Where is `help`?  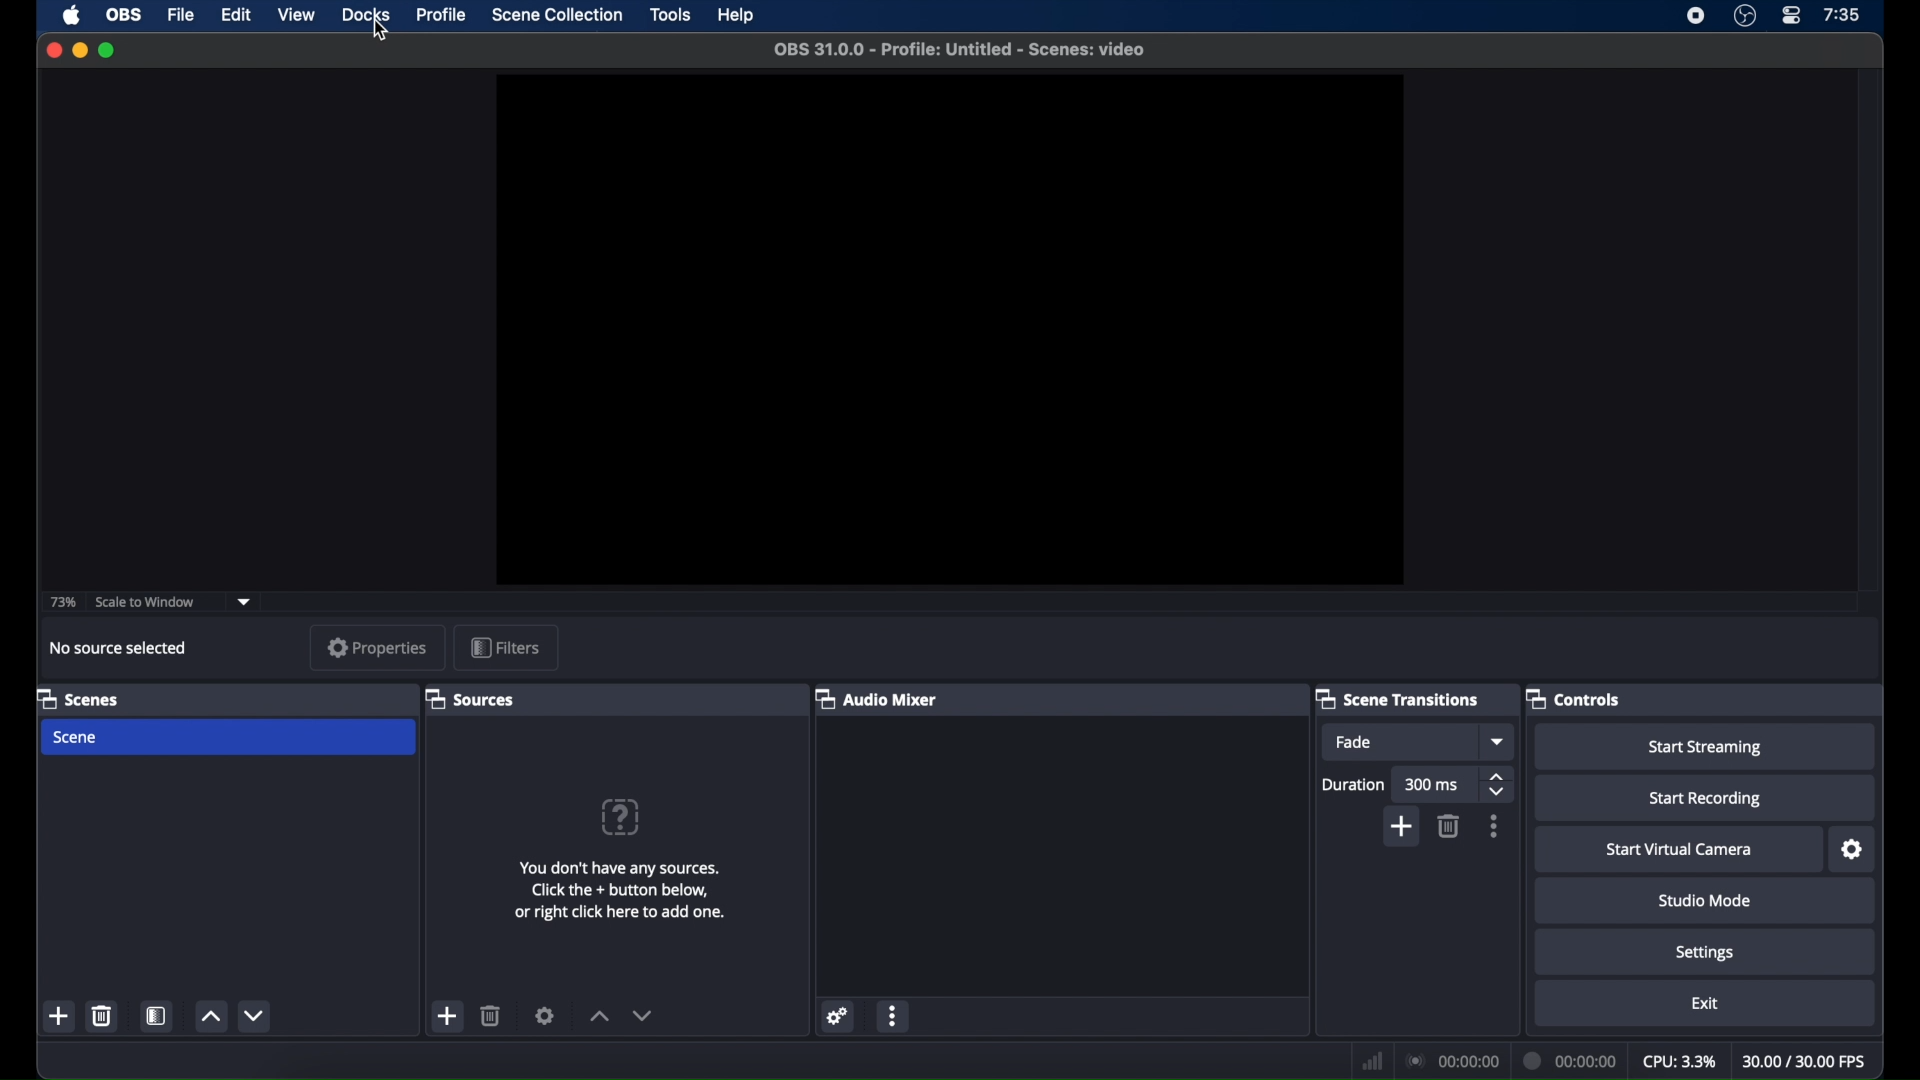 help is located at coordinates (738, 16).